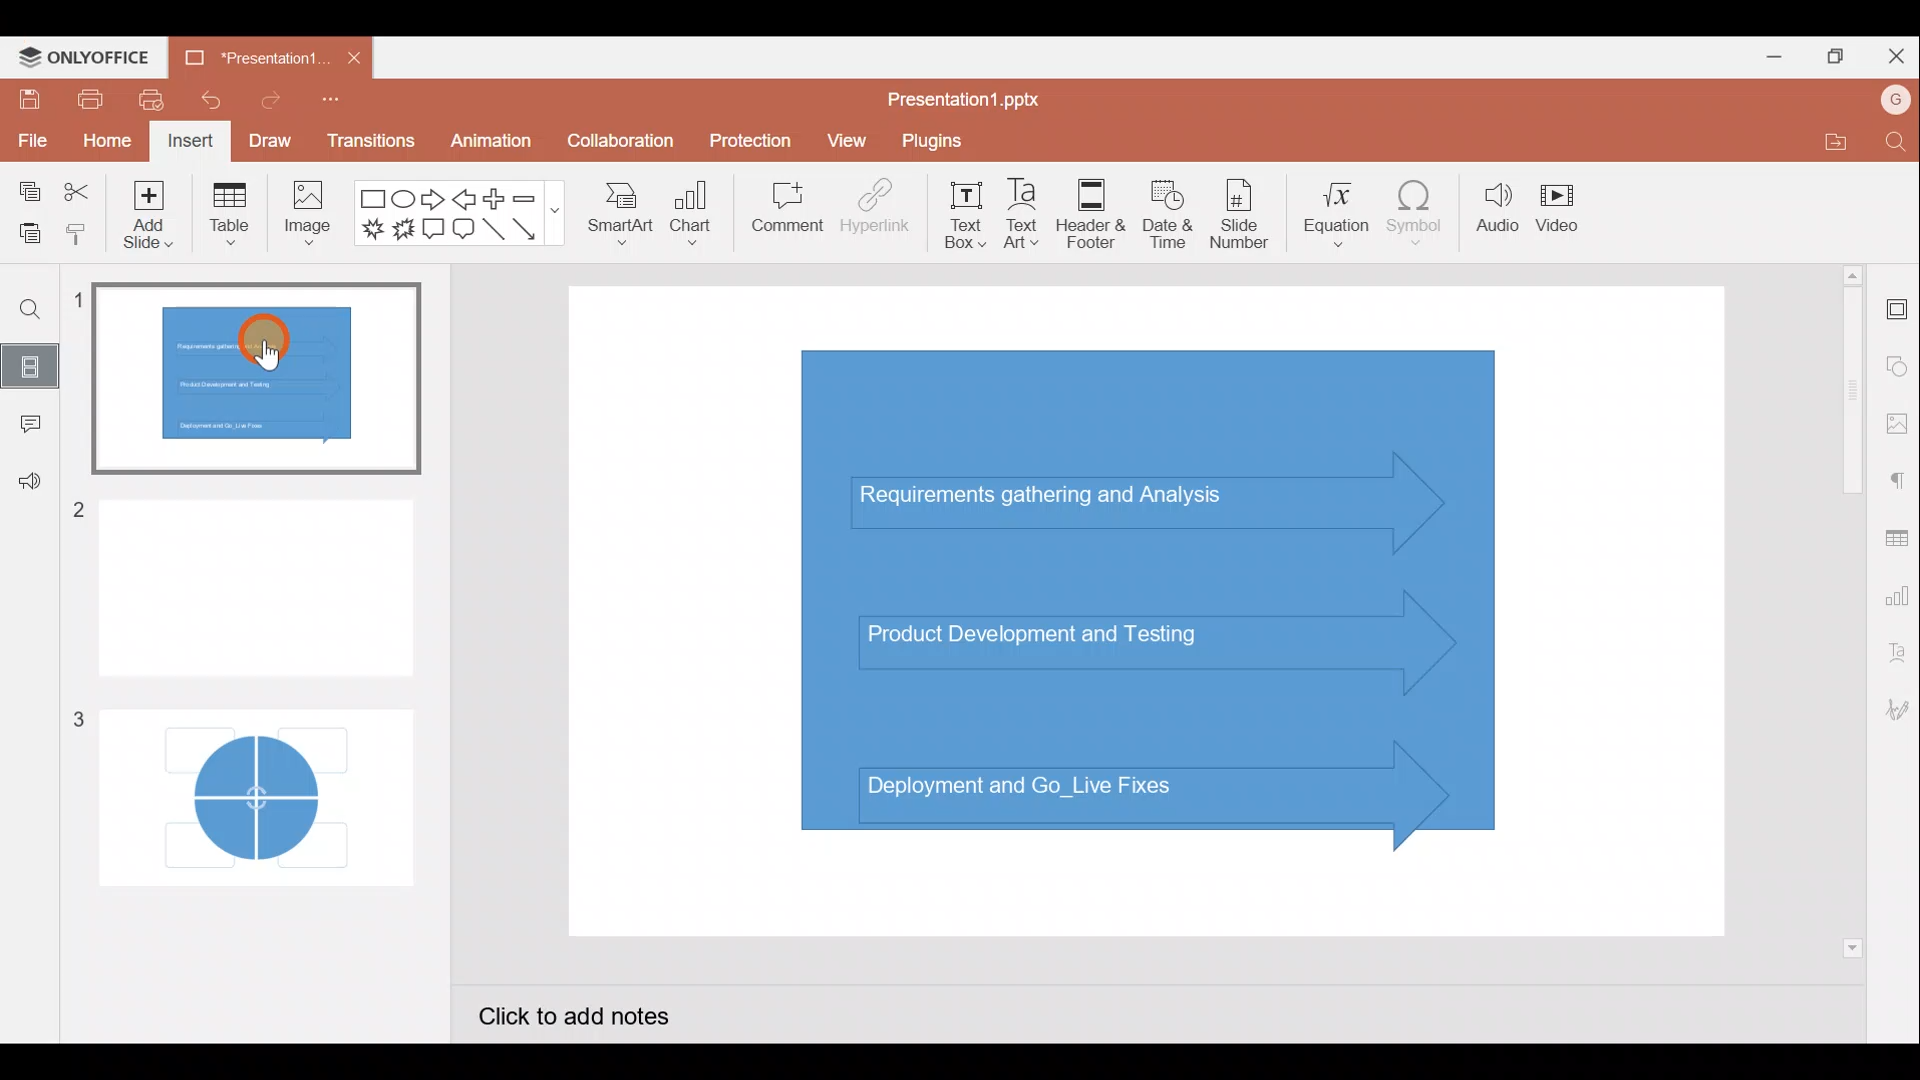 The image size is (1920, 1080). What do you see at coordinates (26, 229) in the screenshot?
I see `Paste` at bounding box center [26, 229].